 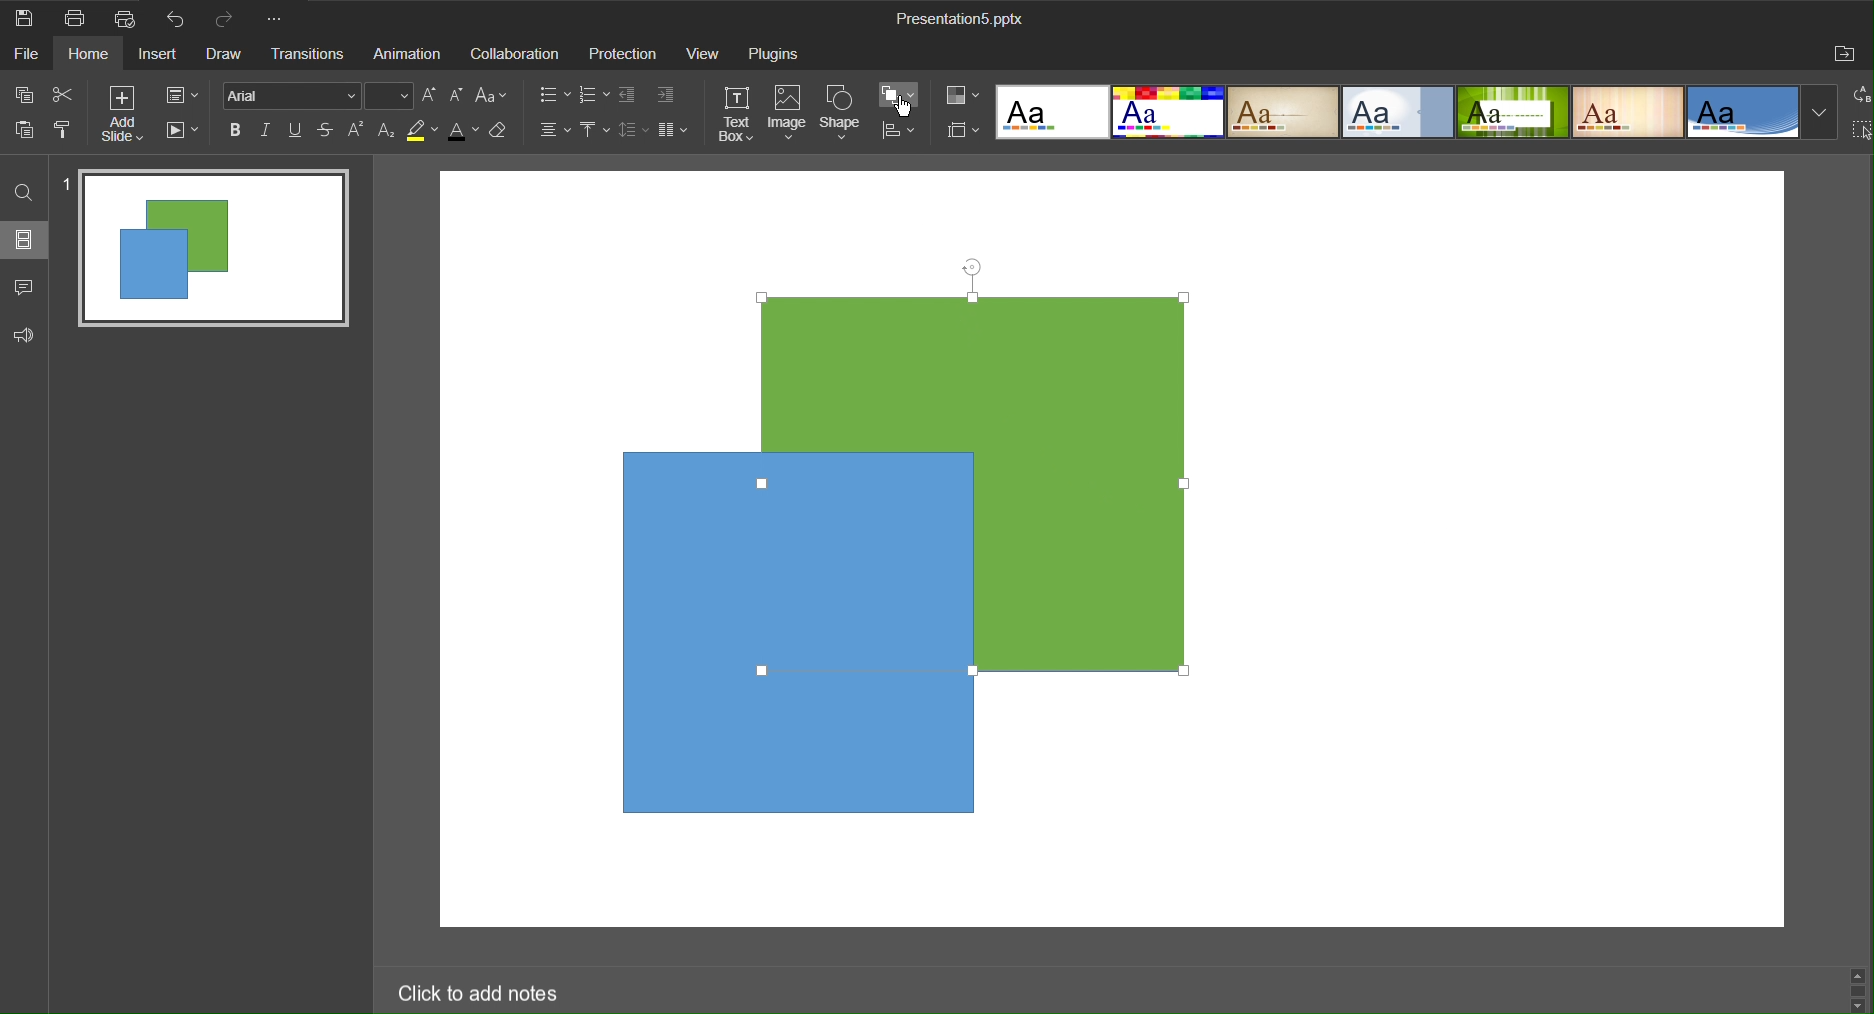 I want to click on Redo, so click(x=228, y=18).